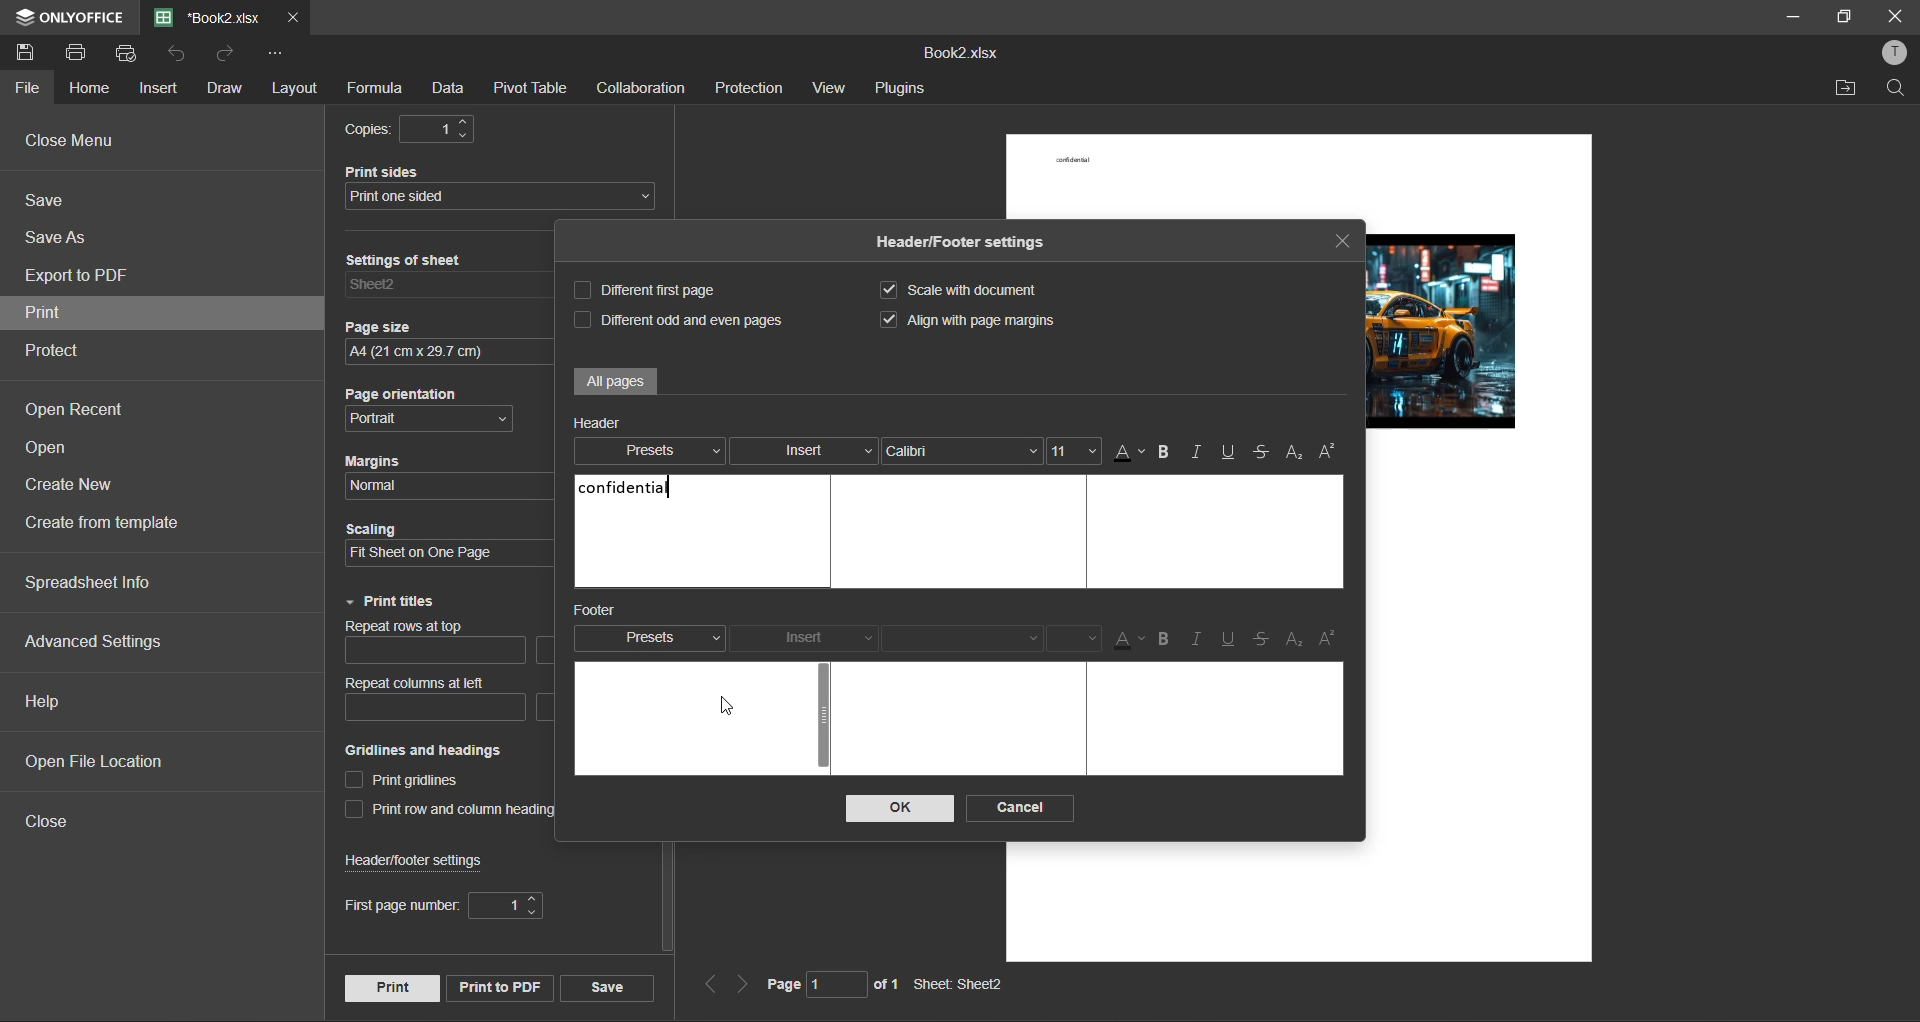 The height and width of the screenshot is (1022, 1920). Describe the element at coordinates (831, 87) in the screenshot. I see `view` at that location.